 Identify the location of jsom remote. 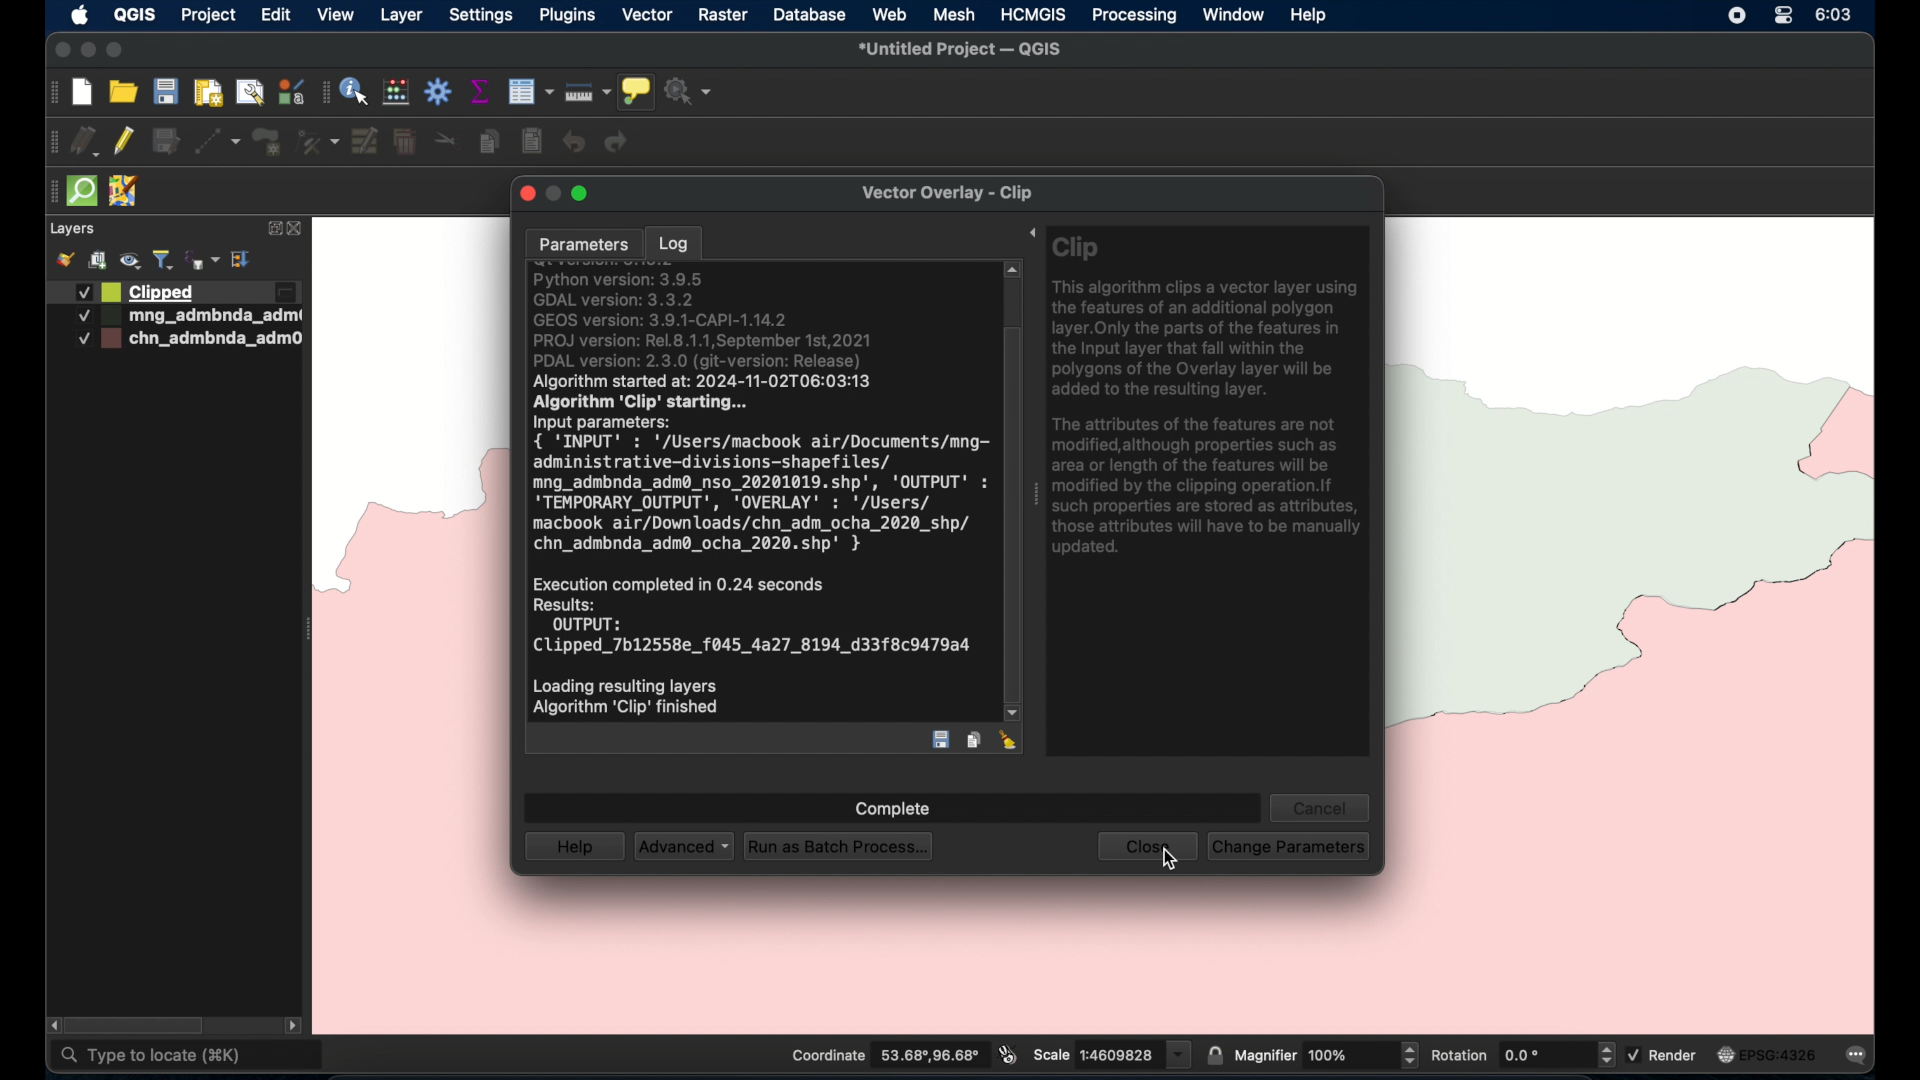
(126, 192).